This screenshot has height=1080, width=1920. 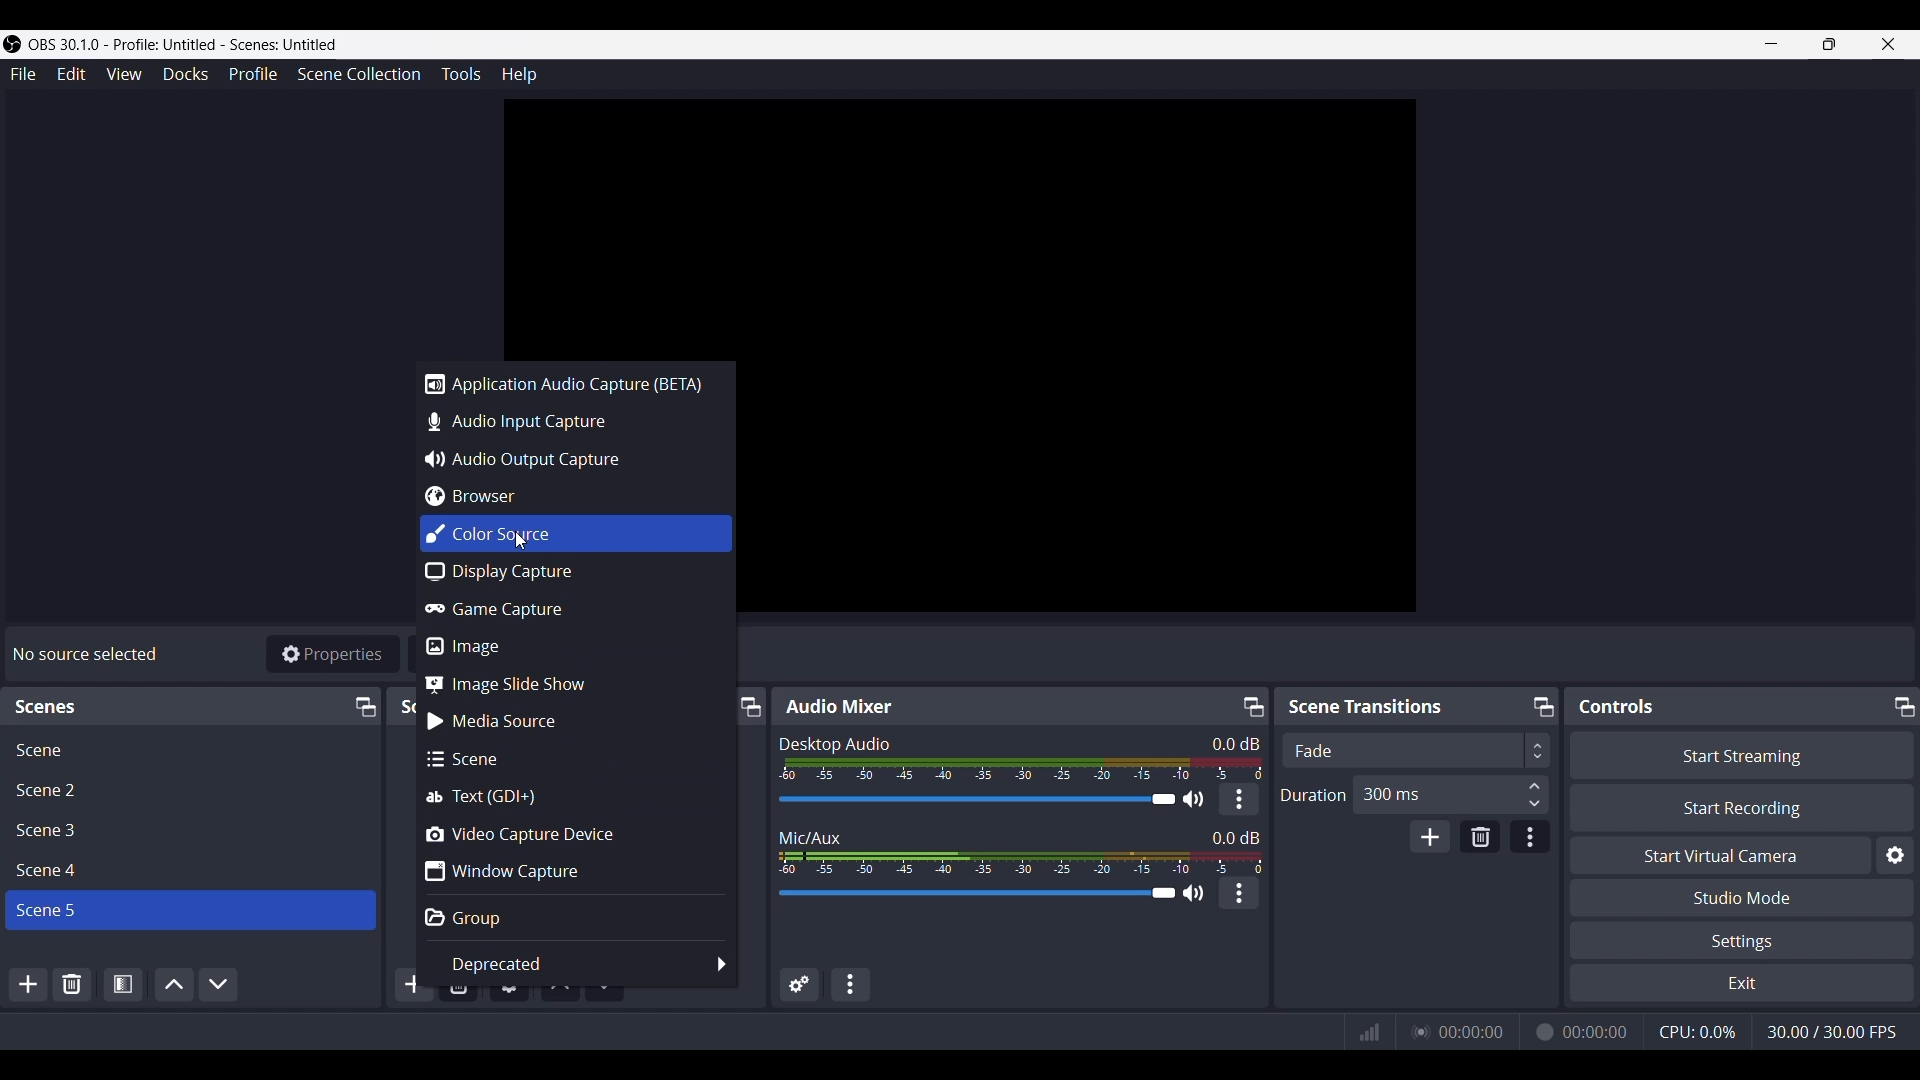 I want to click on More, so click(x=1239, y=893).